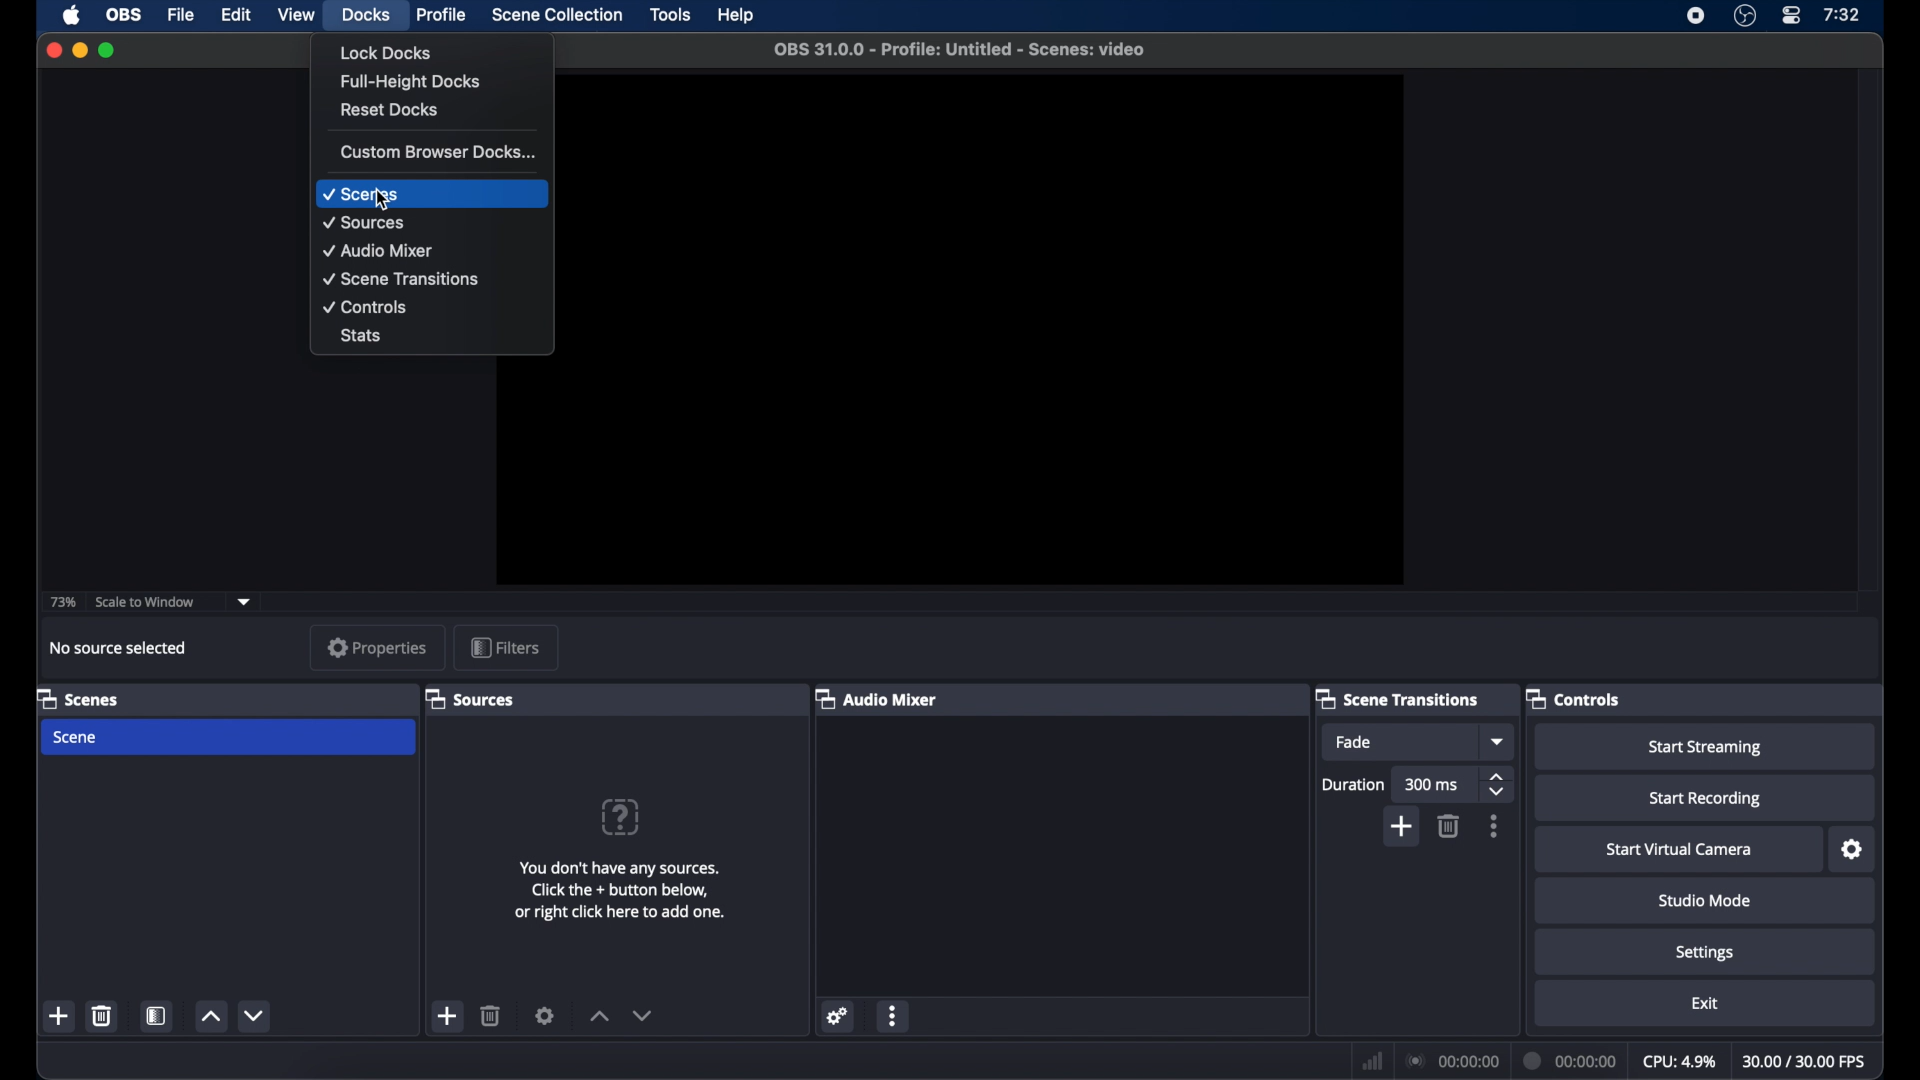  What do you see at coordinates (377, 647) in the screenshot?
I see `properties` at bounding box center [377, 647].